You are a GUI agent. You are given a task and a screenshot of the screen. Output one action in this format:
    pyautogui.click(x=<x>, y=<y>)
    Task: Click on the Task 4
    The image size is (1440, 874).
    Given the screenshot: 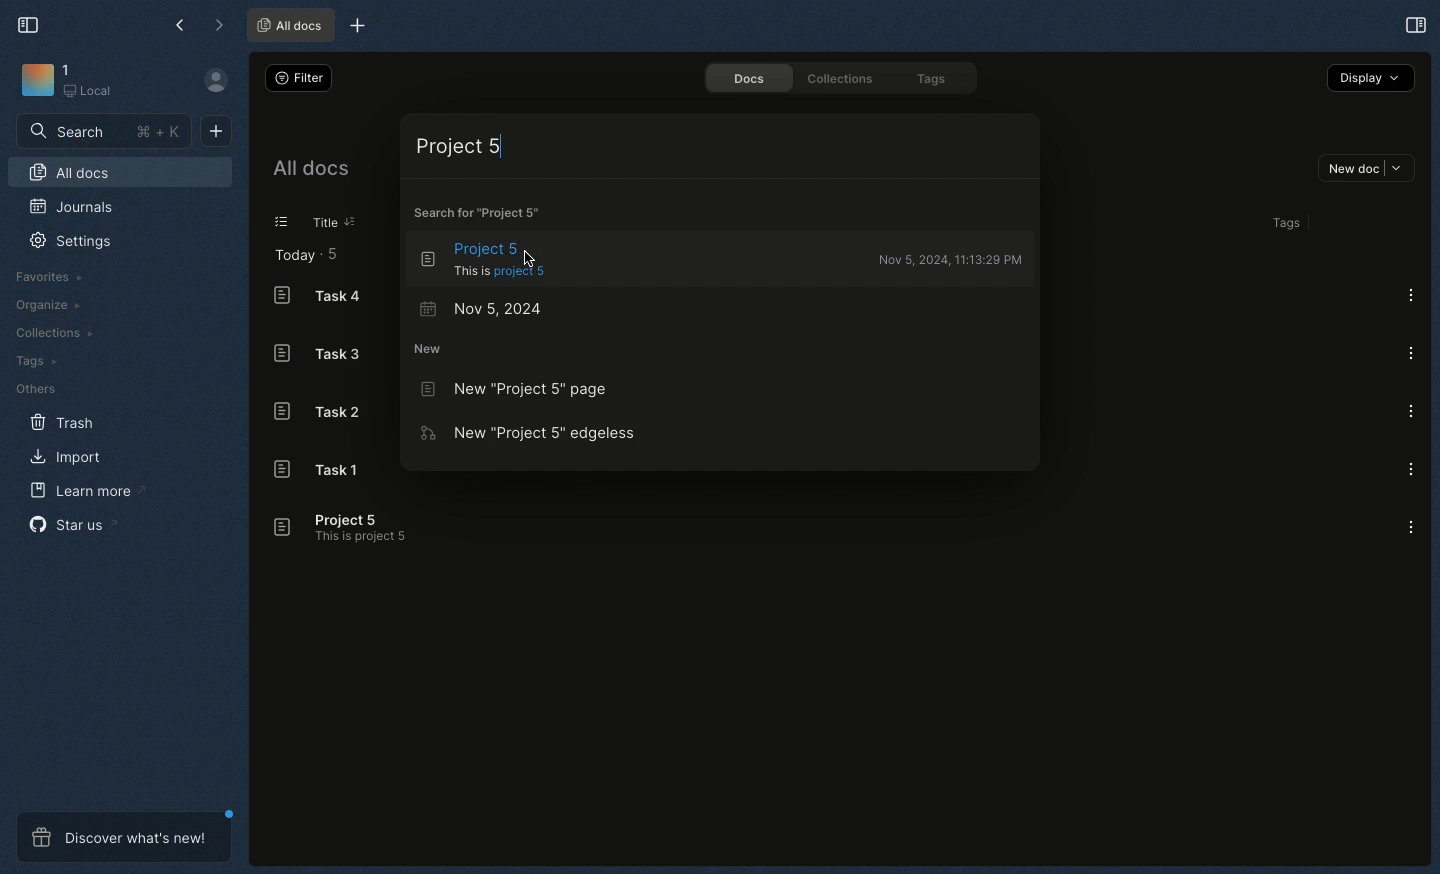 What is the action you would take?
    pyautogui.click(x=317, y=297)
    